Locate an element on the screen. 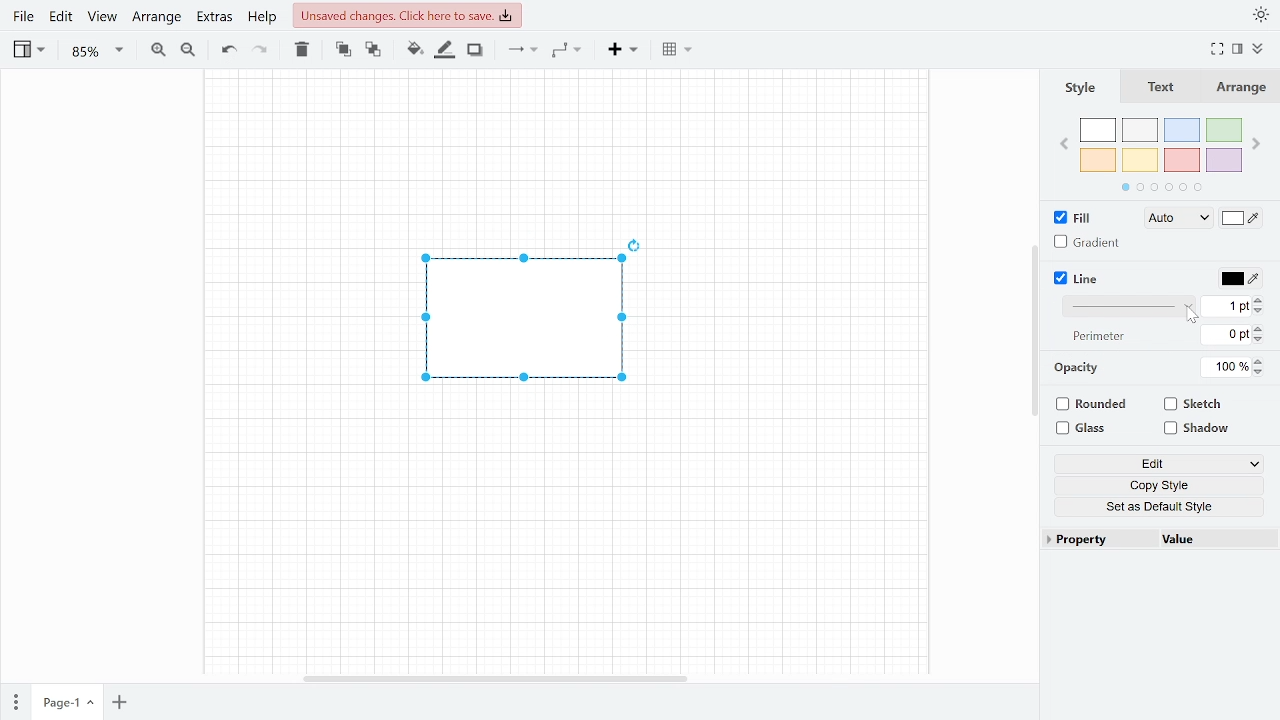 This screenshot has width=1280, height=720. Format is located at coordinates (1237, 50).